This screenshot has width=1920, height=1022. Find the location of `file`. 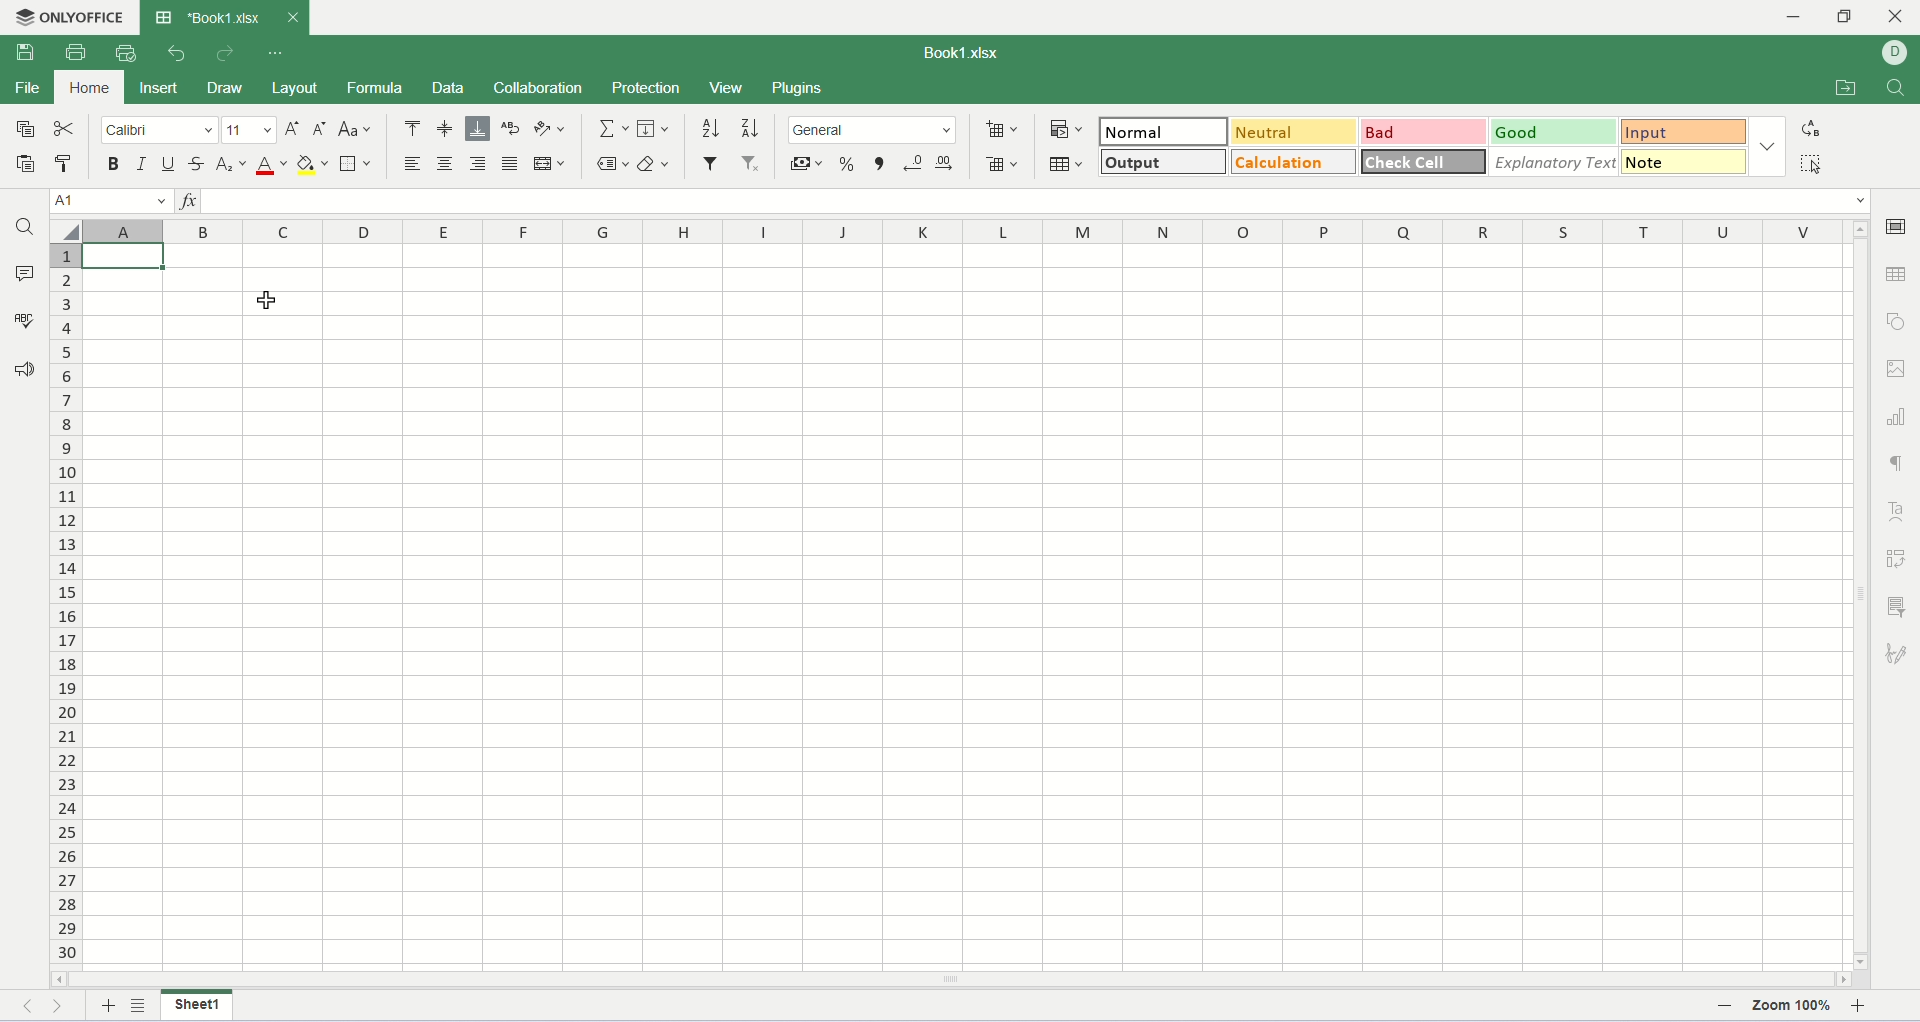

file is located at coordinates (25, 88).